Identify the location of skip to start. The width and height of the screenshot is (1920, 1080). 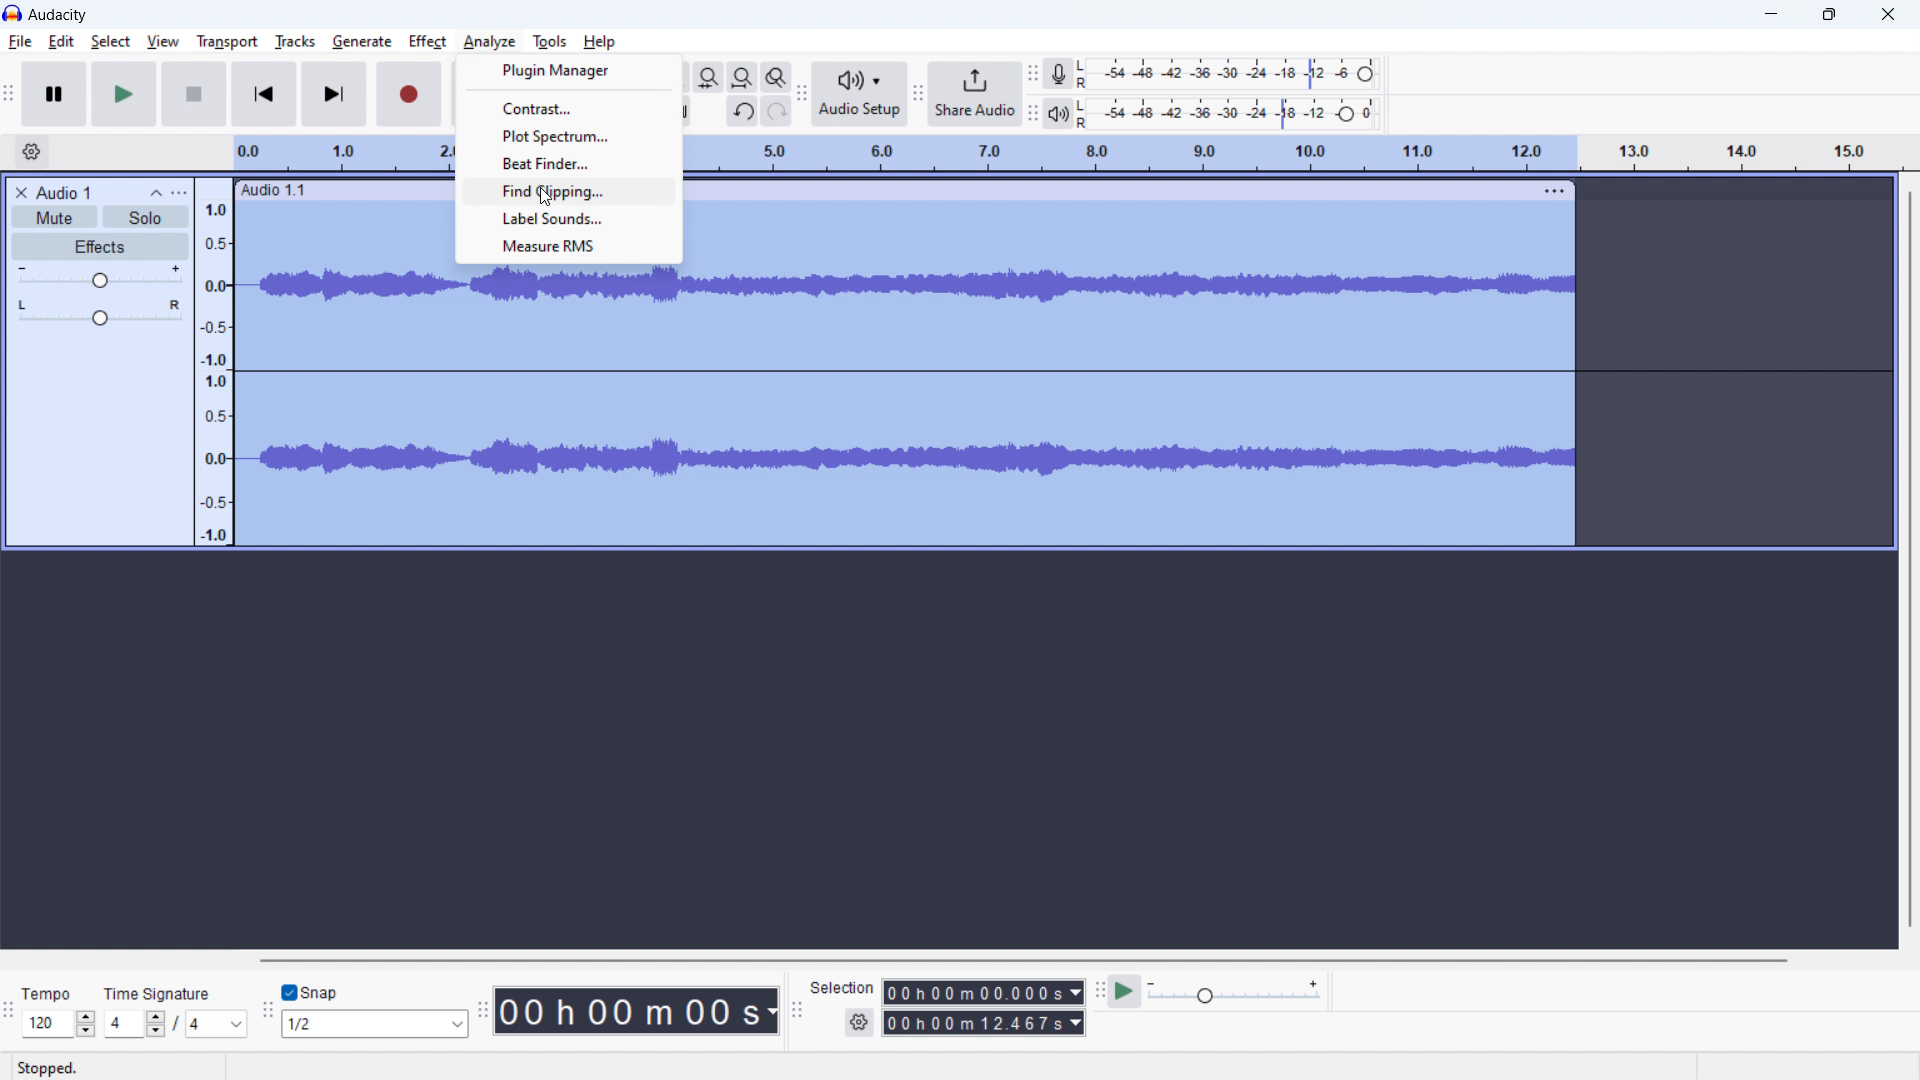
(264, 94).